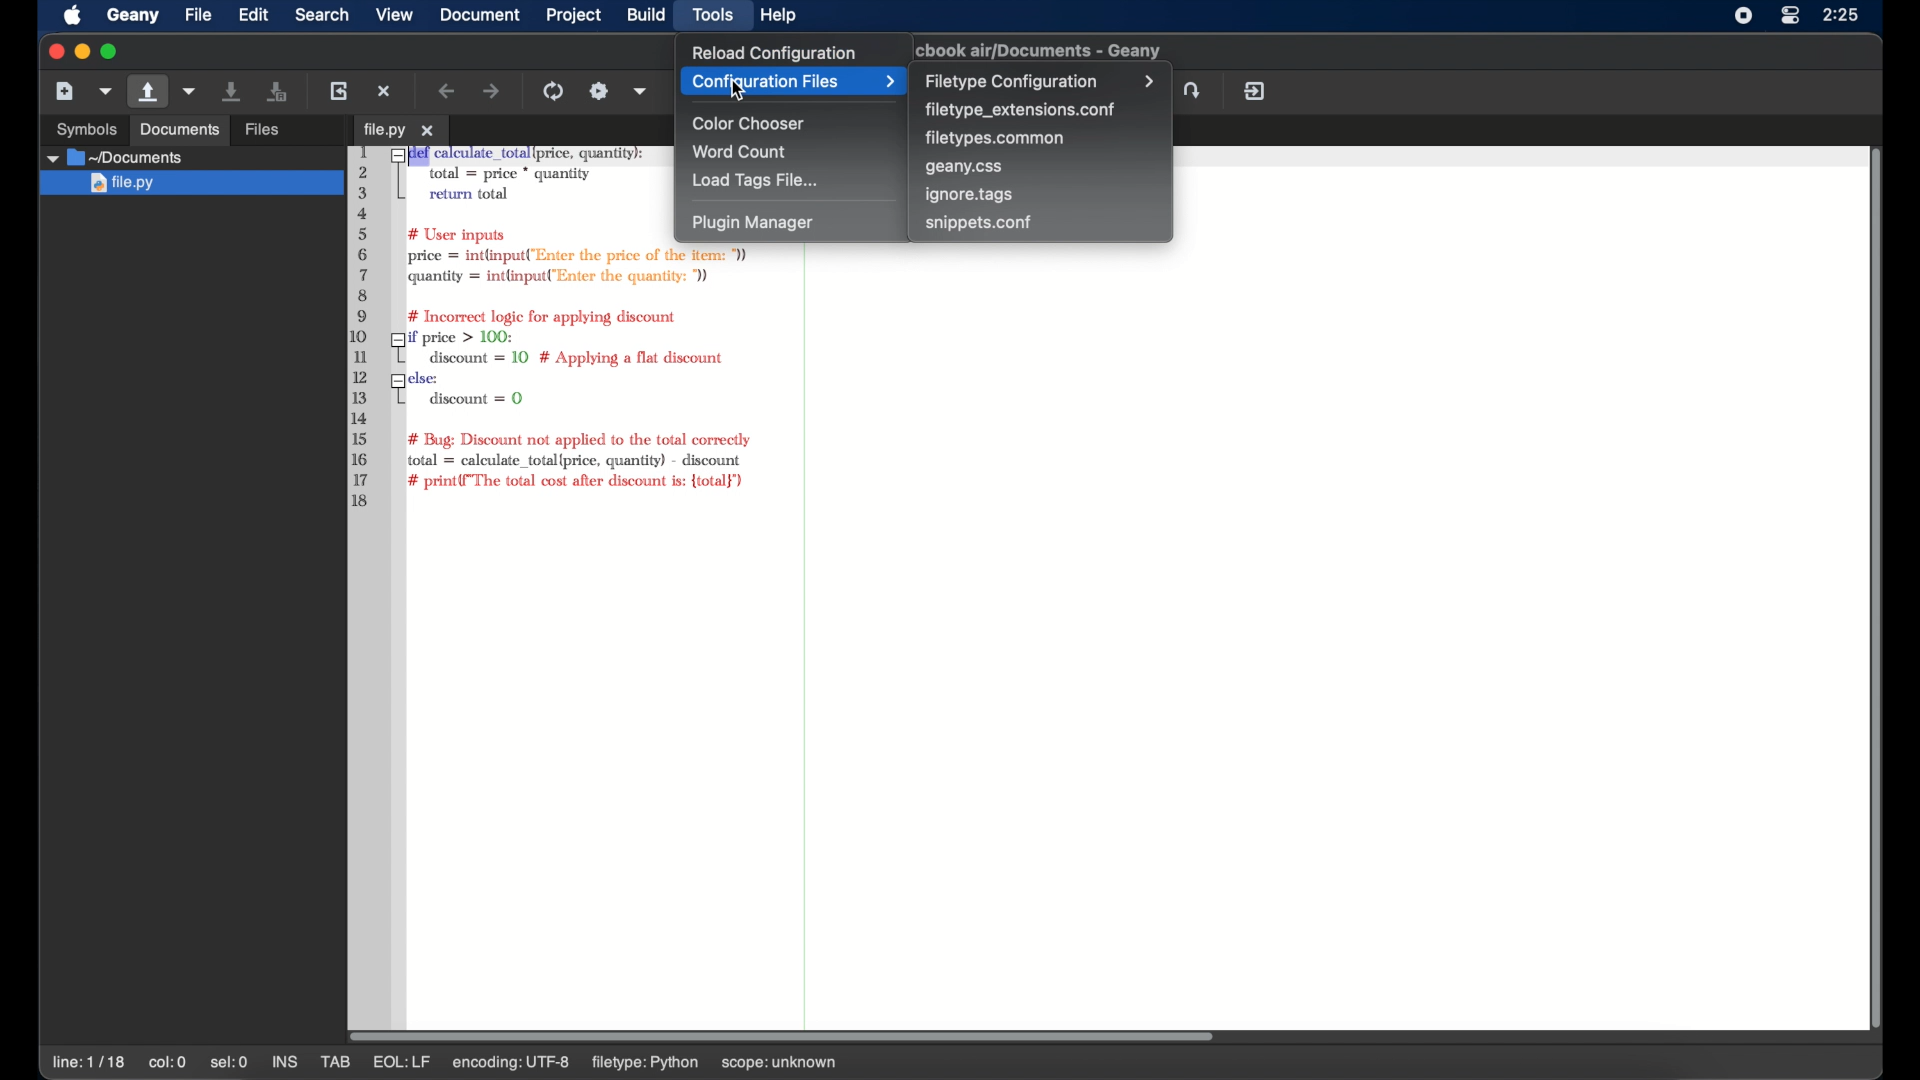 Image resolution: width=1920 pixels, height=1080 pixels. Describe the element at coordinates (793, 82) in the screenshot. I see `configuration files menu` at that location.